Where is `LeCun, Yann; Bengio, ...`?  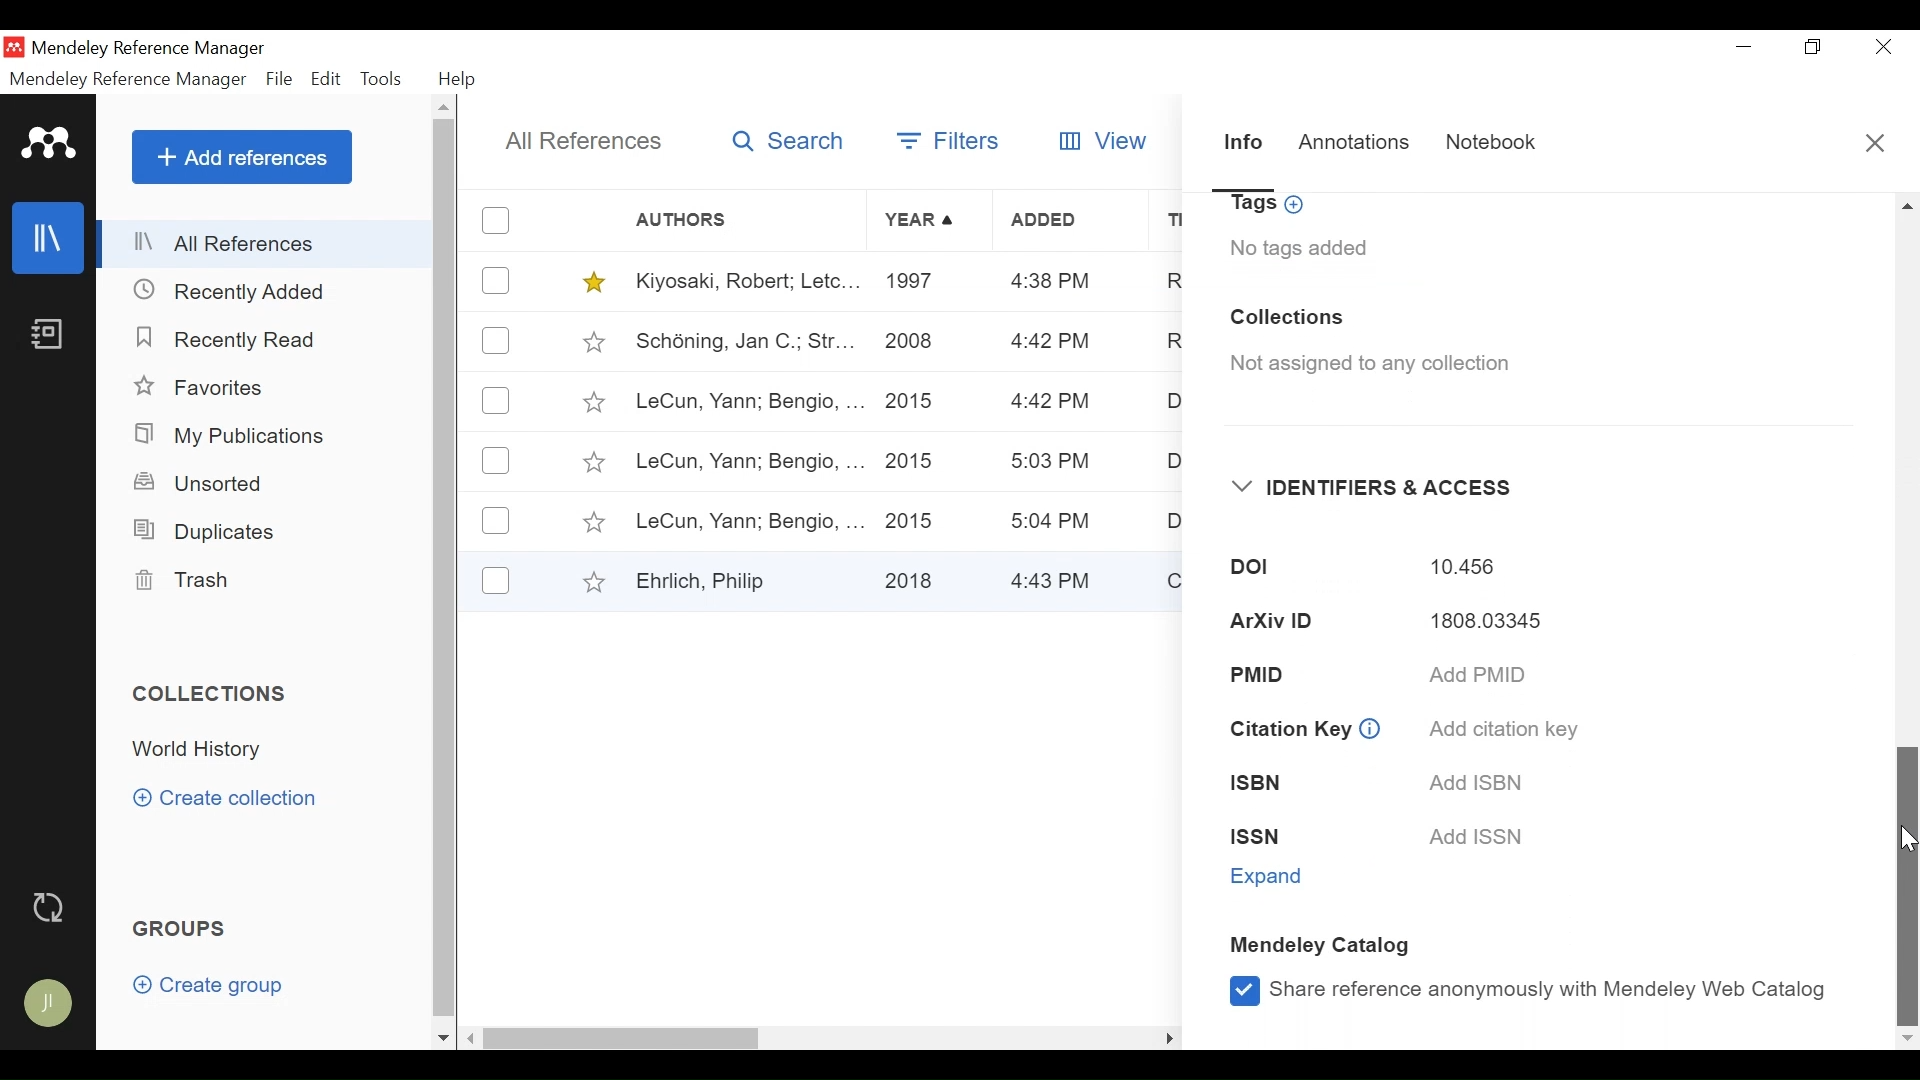 LeCun, Yann; Bengio, ... is located at coordinates (747, 461).